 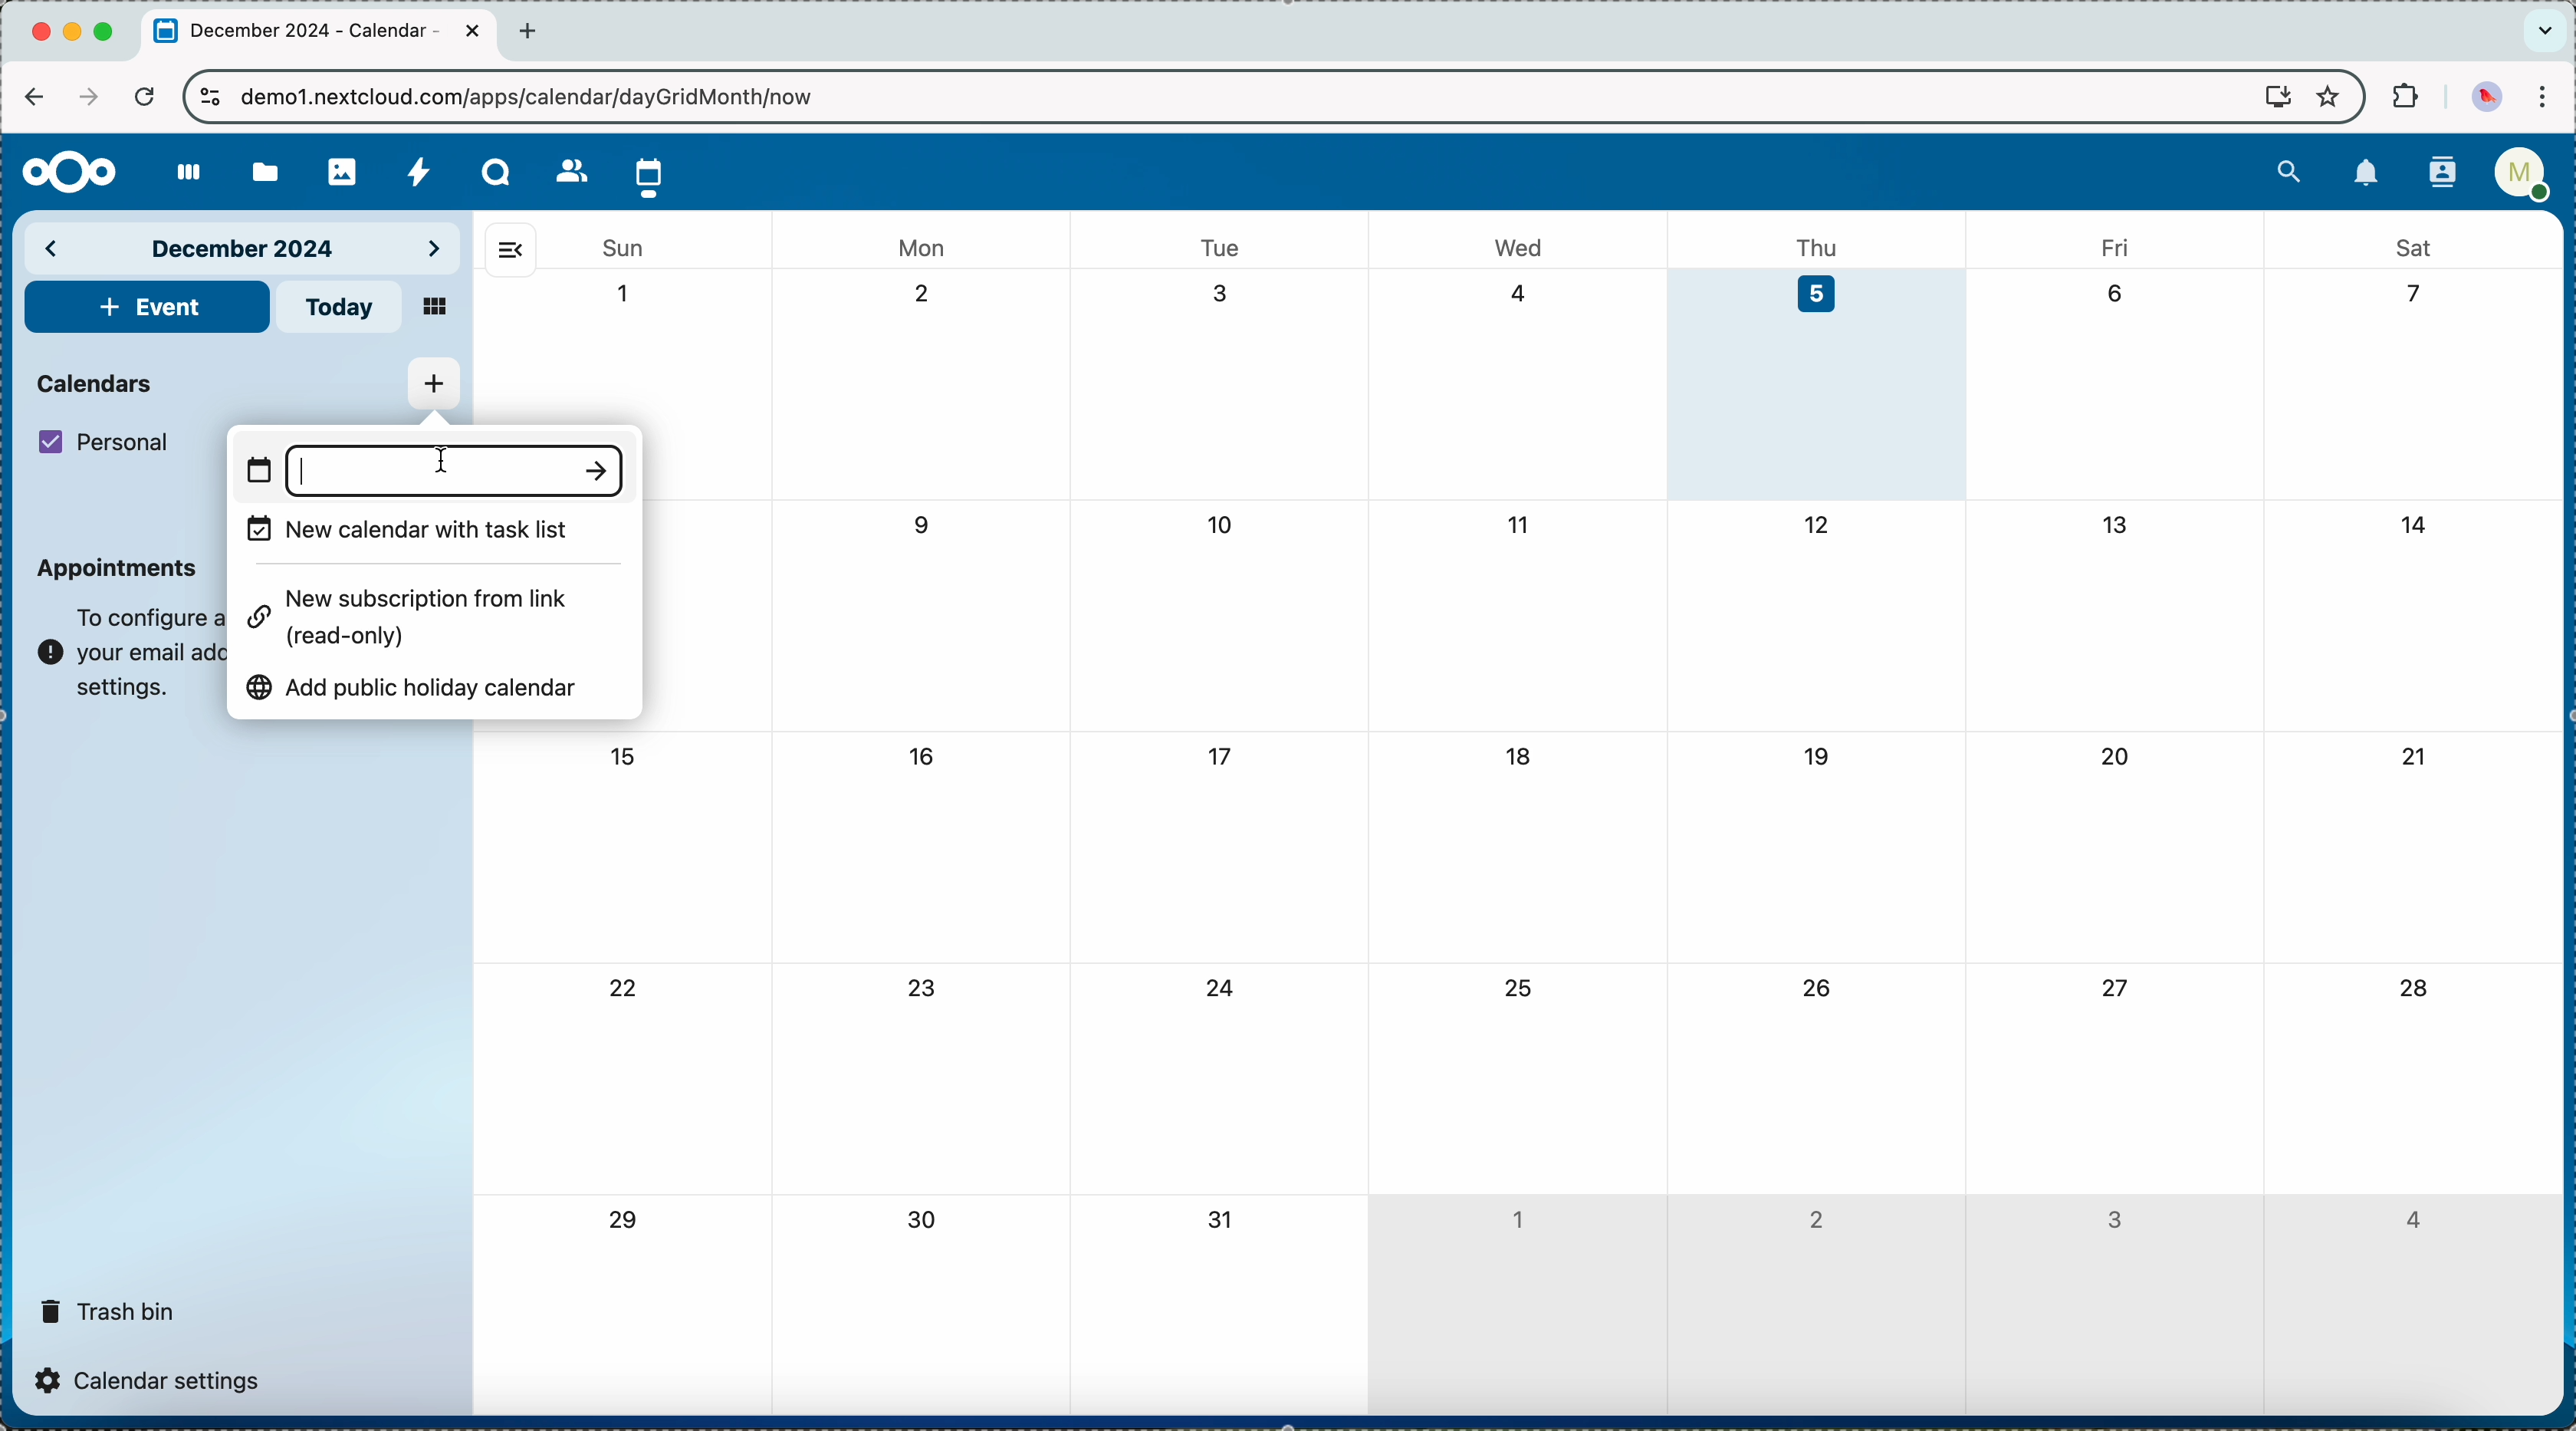 What do you see at coordinates (1223, 527) in the screenshot?
I see `10` at bounding box center [1223, 527].